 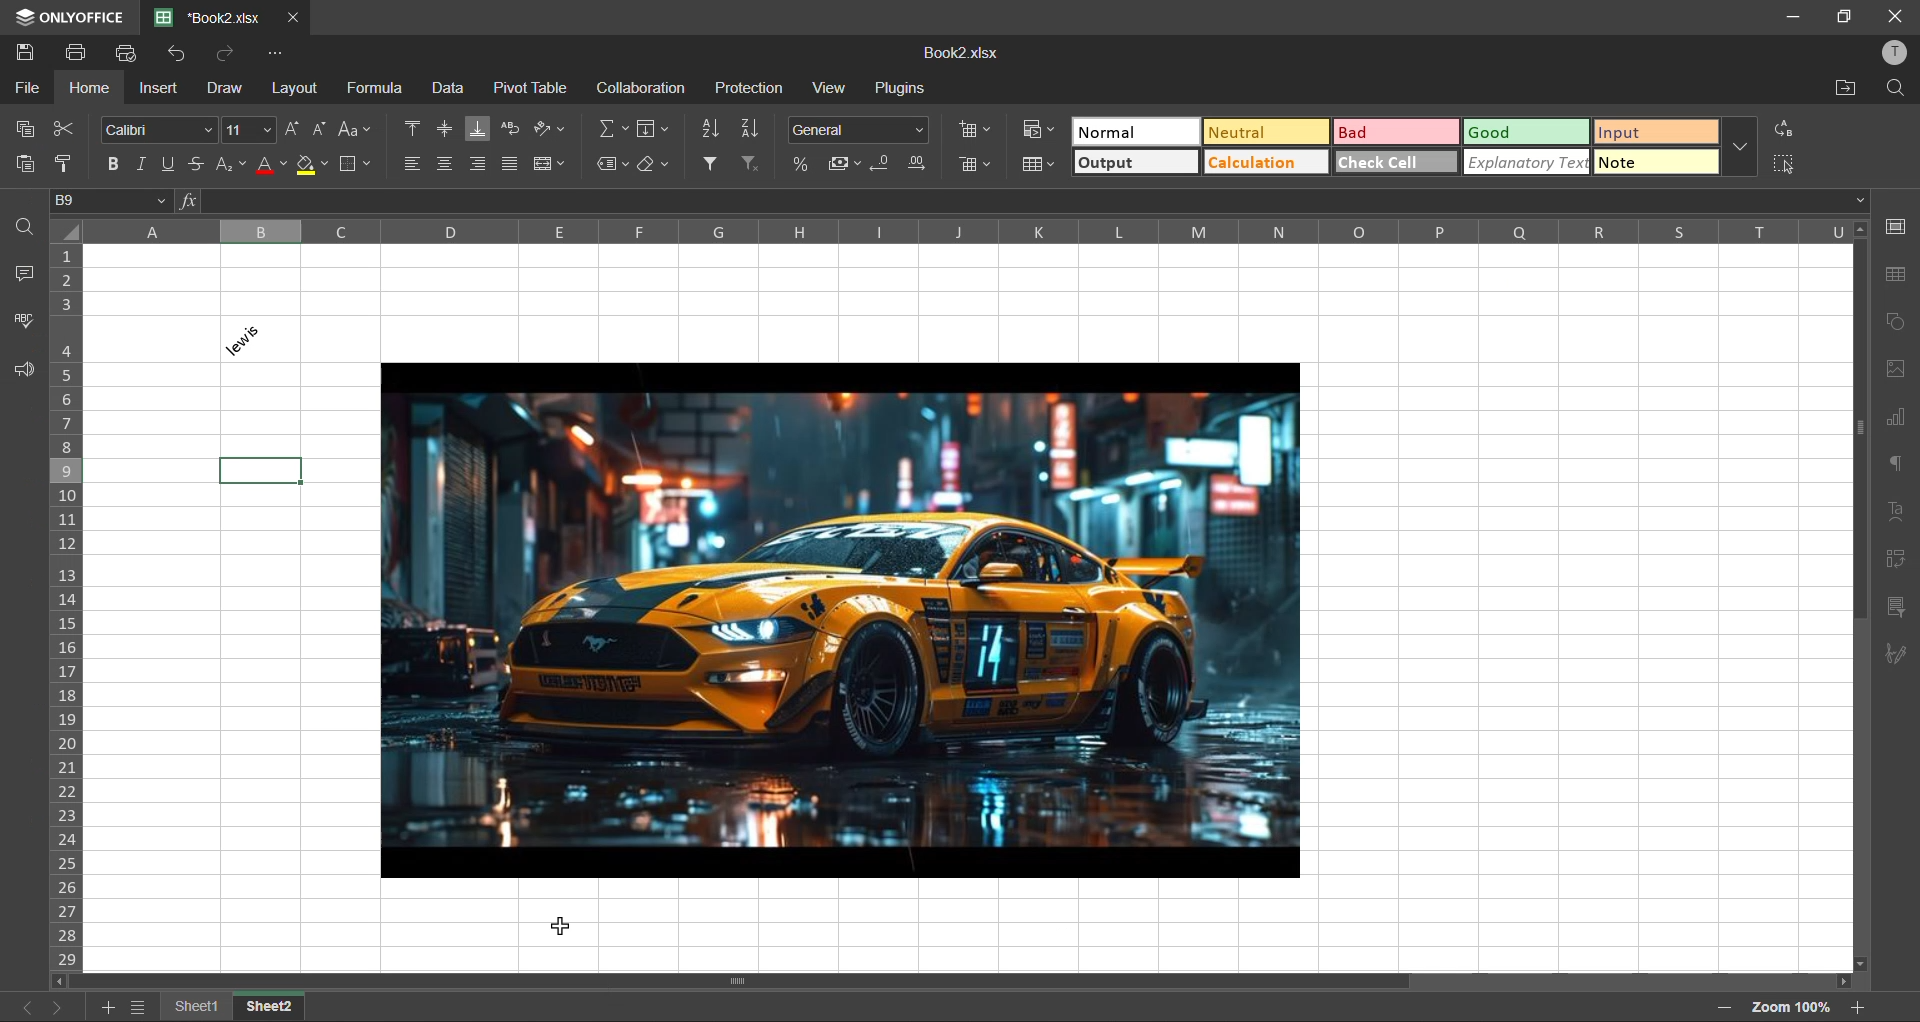 What do you see at coordinates (1527, 132) in the screenshot?
I see `good` at bounding box center [1527, 132].